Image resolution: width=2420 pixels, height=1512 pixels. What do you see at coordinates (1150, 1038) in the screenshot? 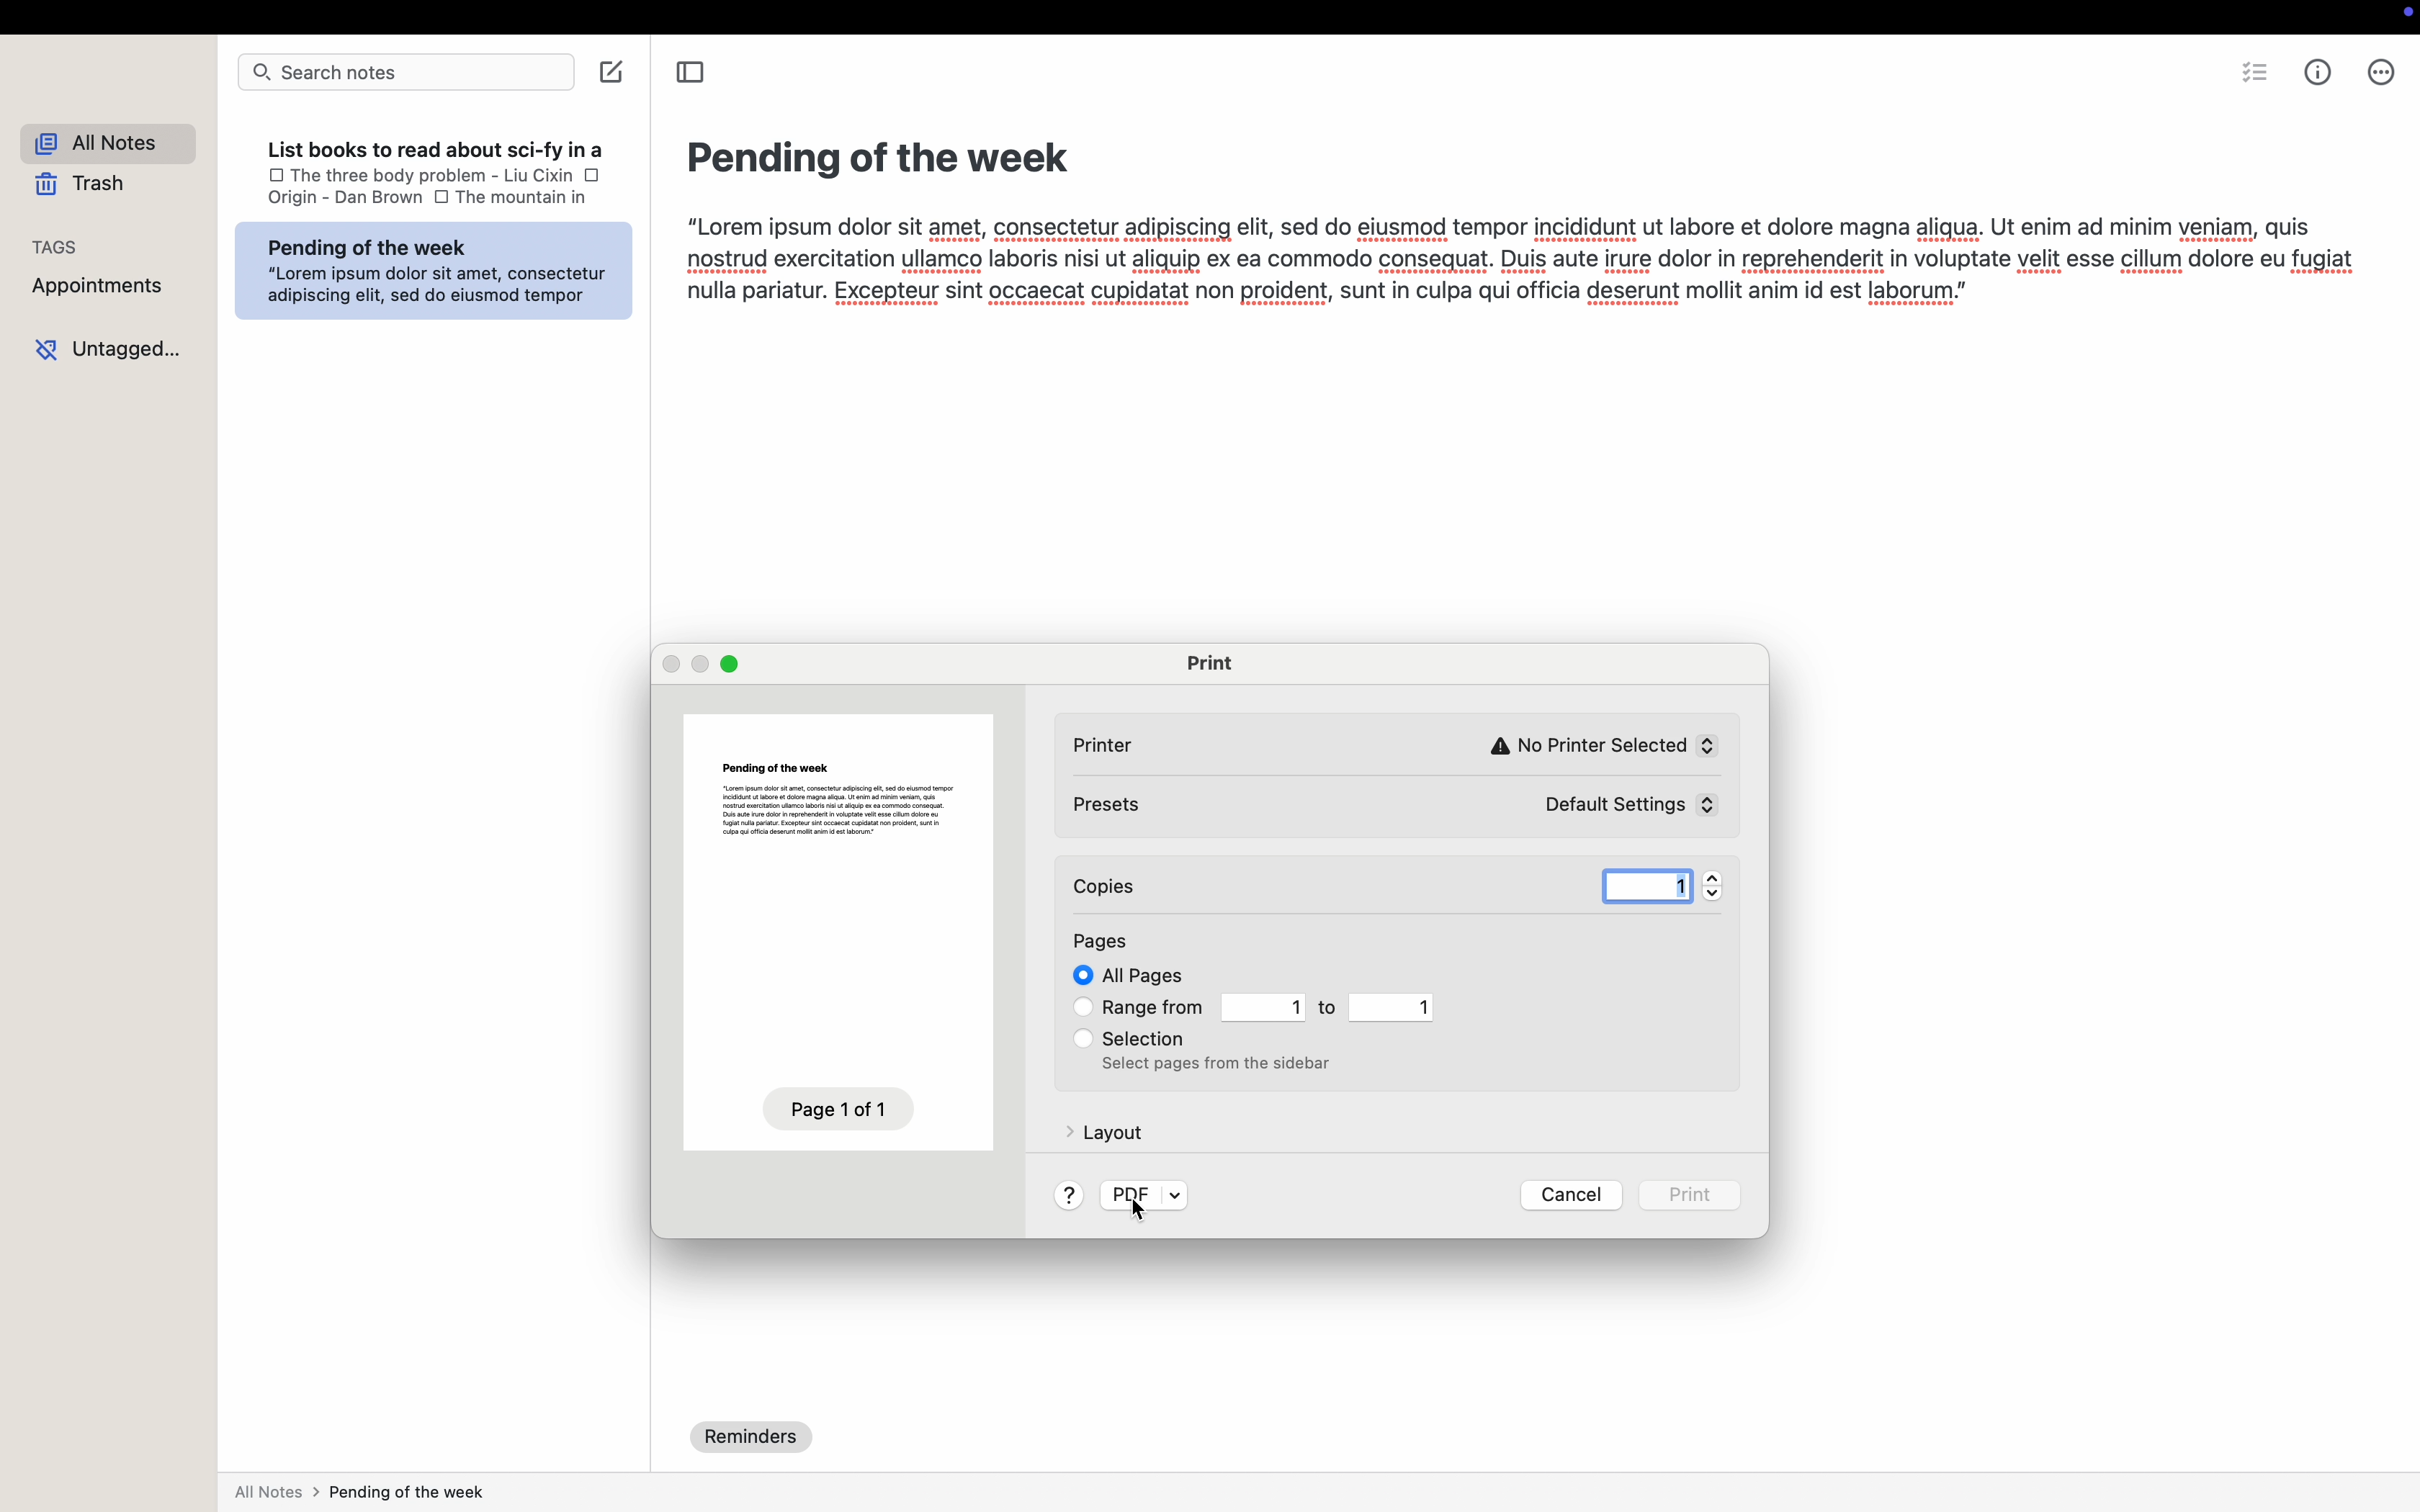
I see `selection` at bounding box center [1150, 1038].